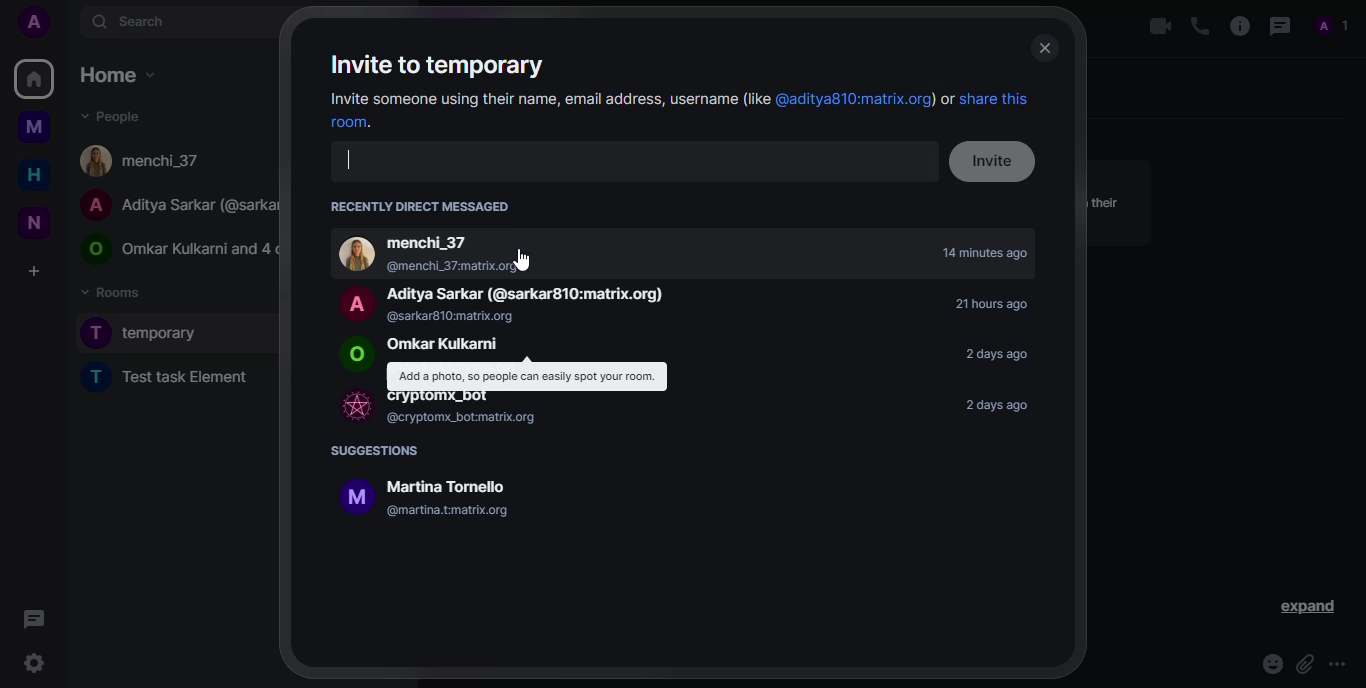 This screenshot has height=688, width=1366. What do you see at coordinates (34, 127) in the screenshot?
I see `myspace` at bounding box center [34, 127].